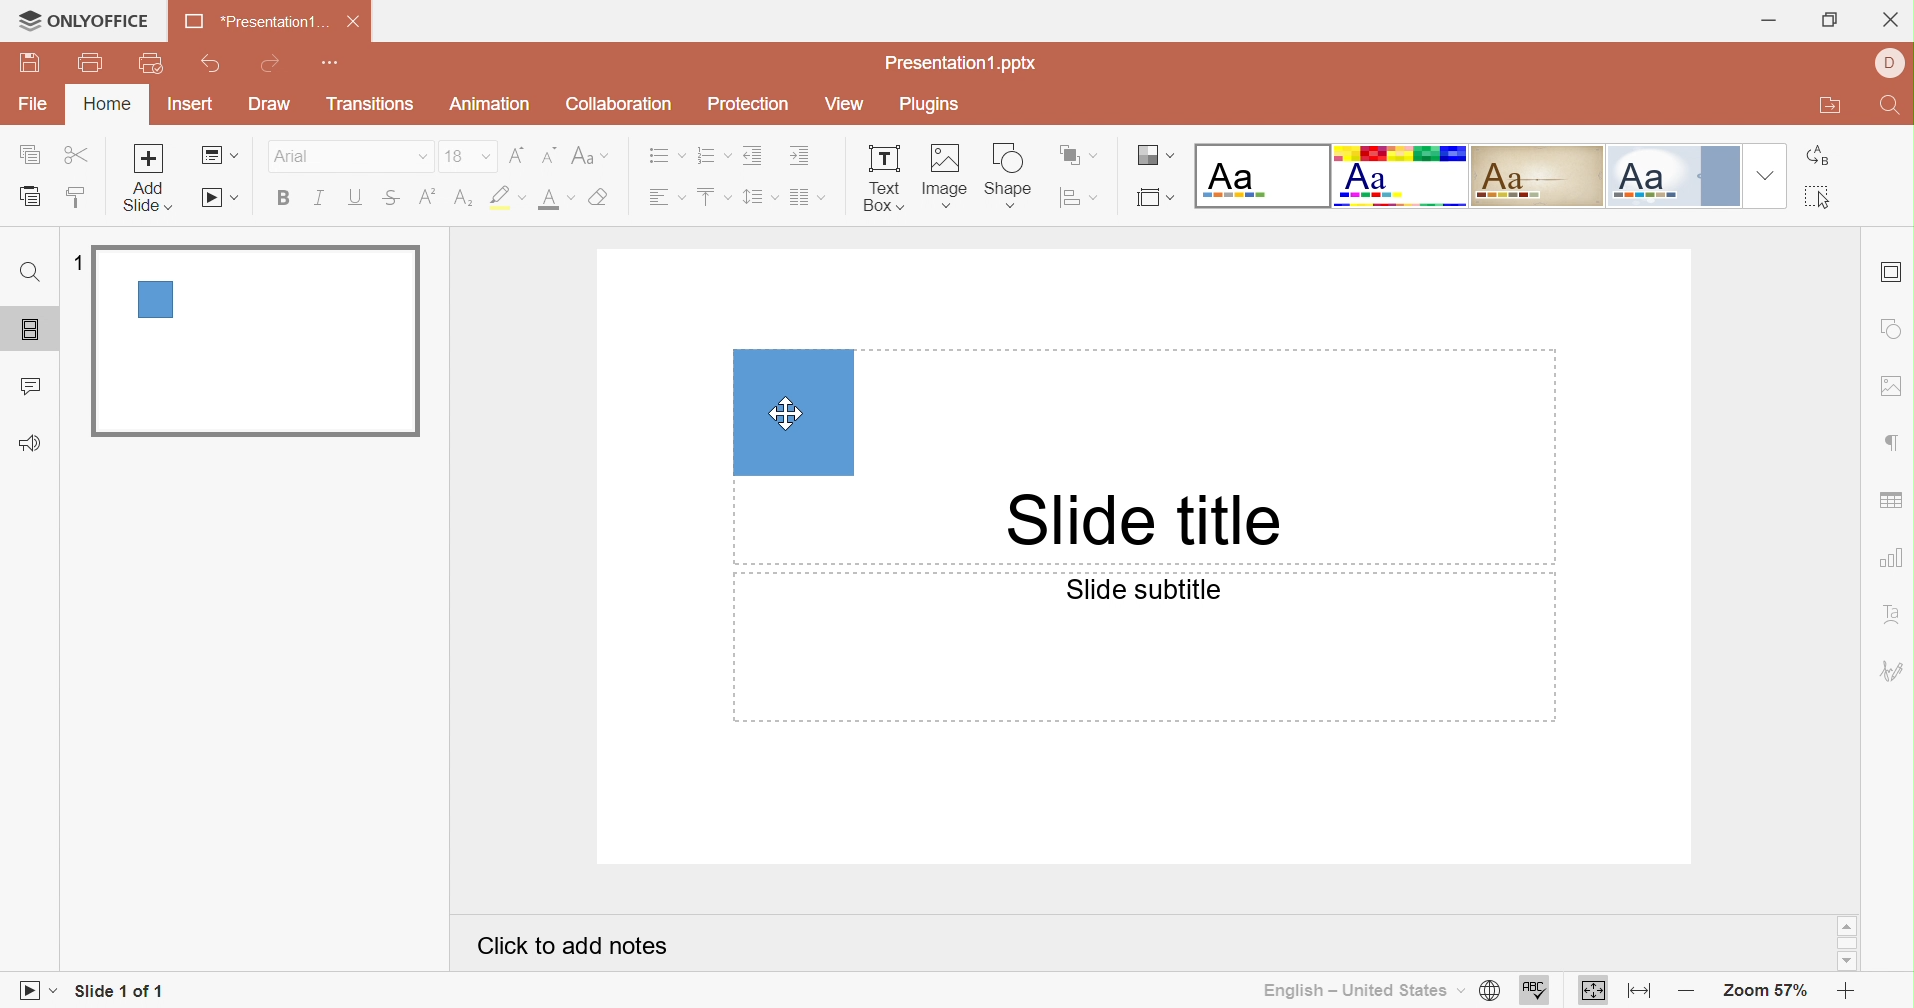  What do you see at coordinates (34, 993) in the screenshot?
I see `Start slideshow` at bounding box center [34, 993].